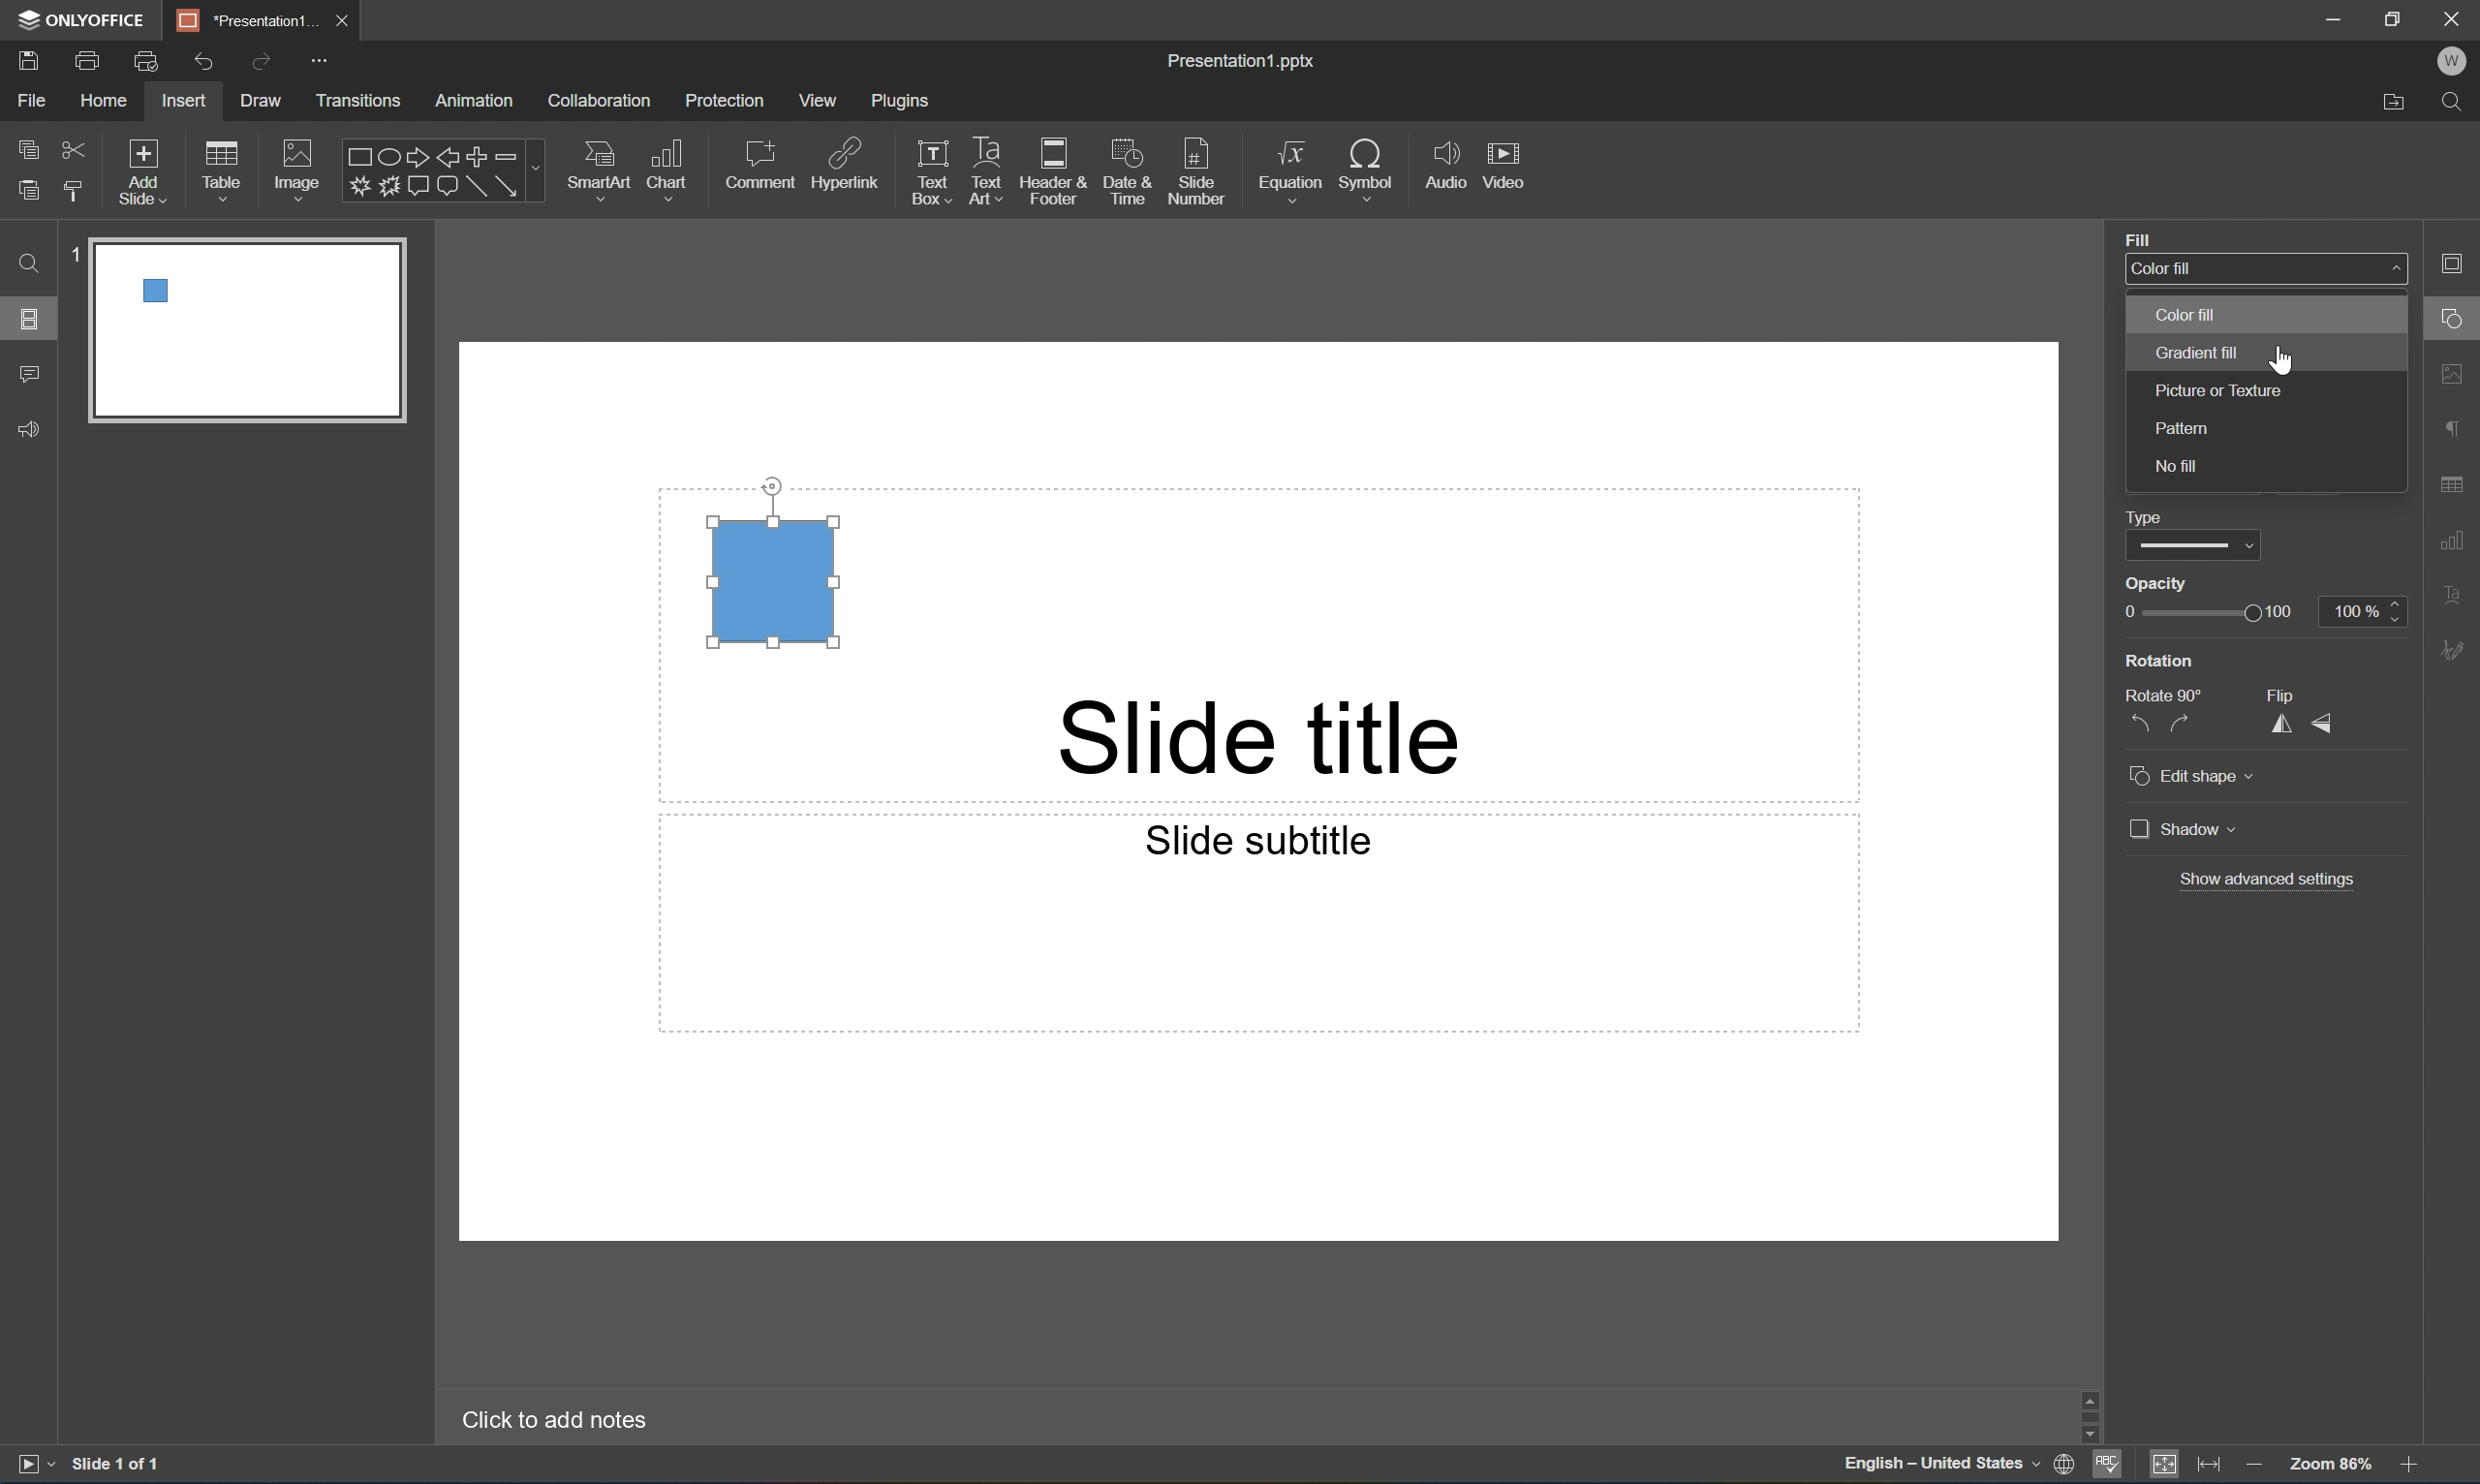  What do you see at coordinates (259, 64) in the screenshot?
I see `Redo` at bounding box center [259, 64].